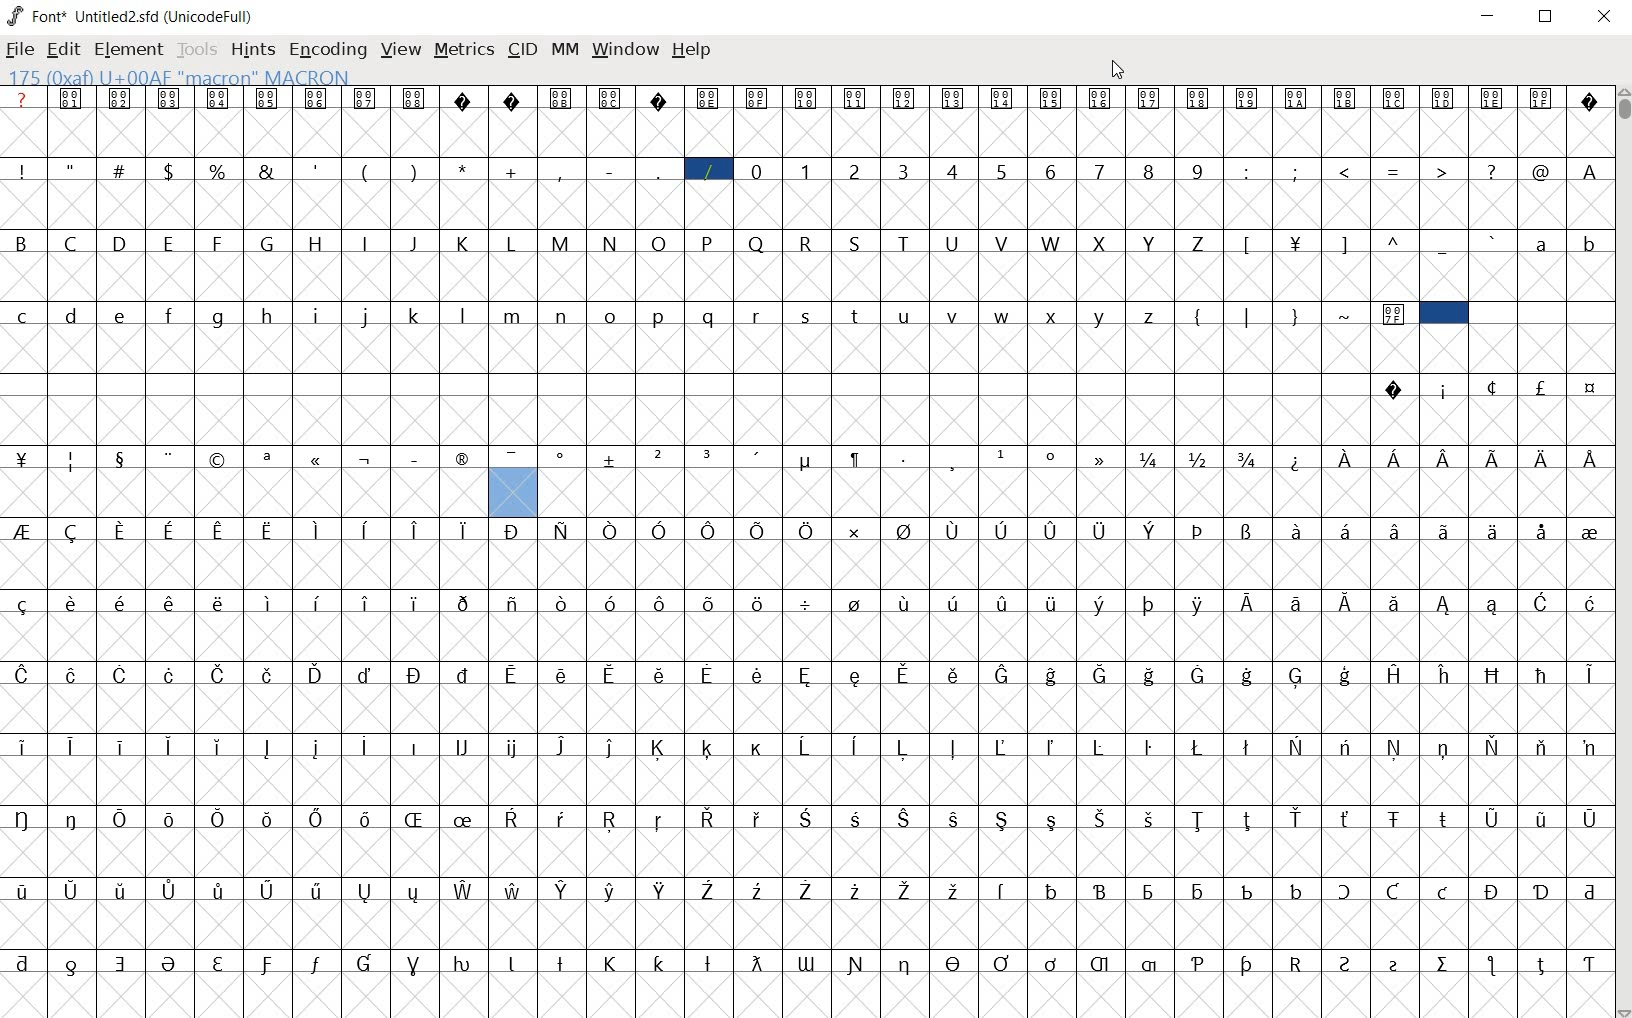  What do you see at coordinates (661, 171) in the screenshot?
I see `_` at bounding box center [661, 171].